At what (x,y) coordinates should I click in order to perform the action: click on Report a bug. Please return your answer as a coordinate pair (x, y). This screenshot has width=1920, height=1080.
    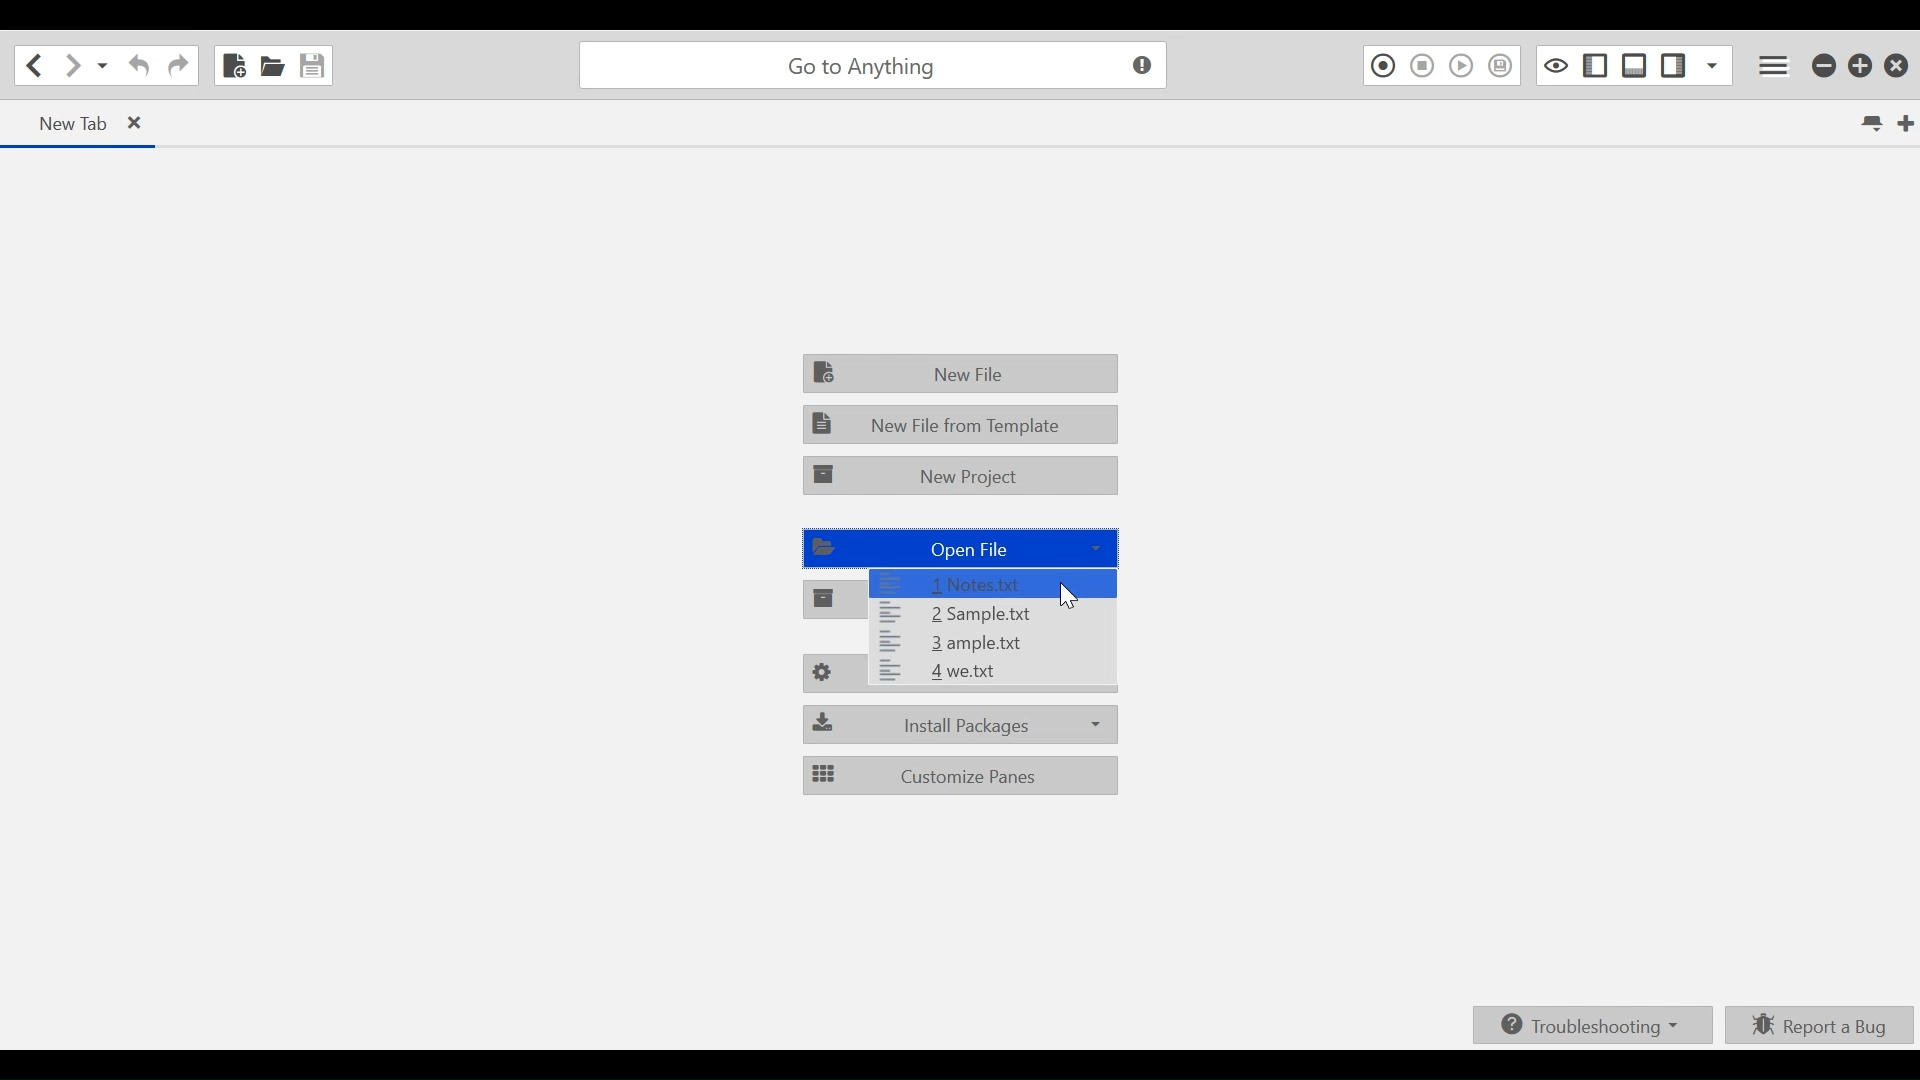
    Looking at the image, I should click on (1822, 1027).